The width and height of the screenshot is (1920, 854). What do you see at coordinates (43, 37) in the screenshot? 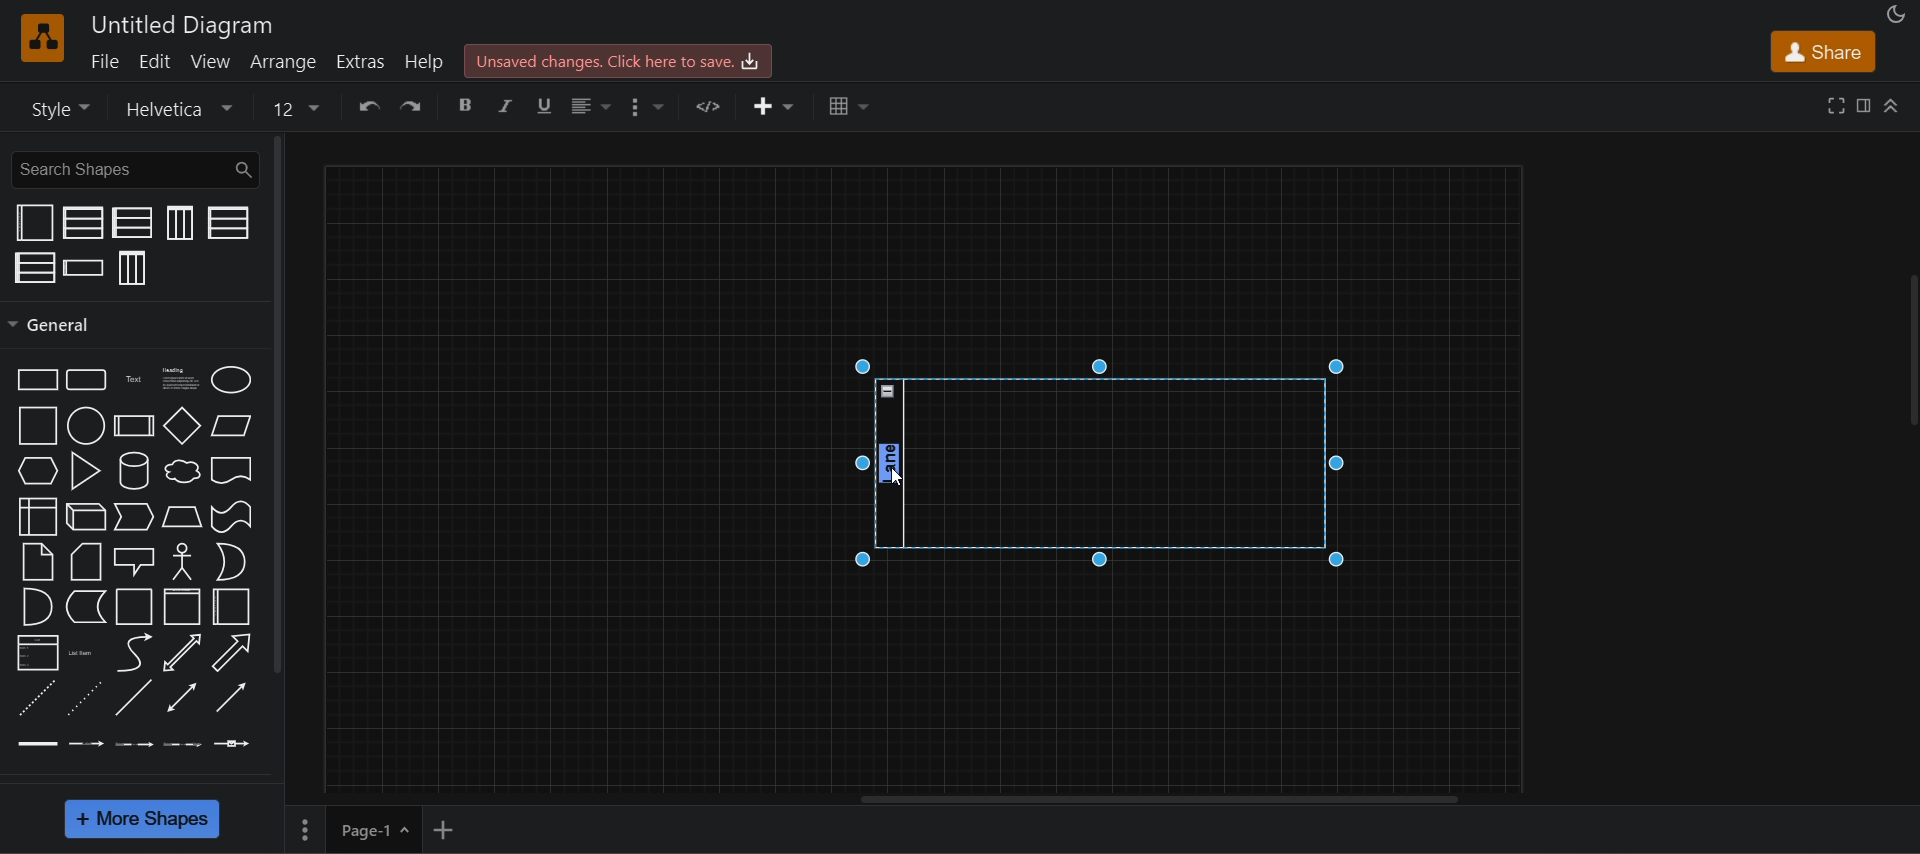
I see `logo` at bounding box center [43, 37].